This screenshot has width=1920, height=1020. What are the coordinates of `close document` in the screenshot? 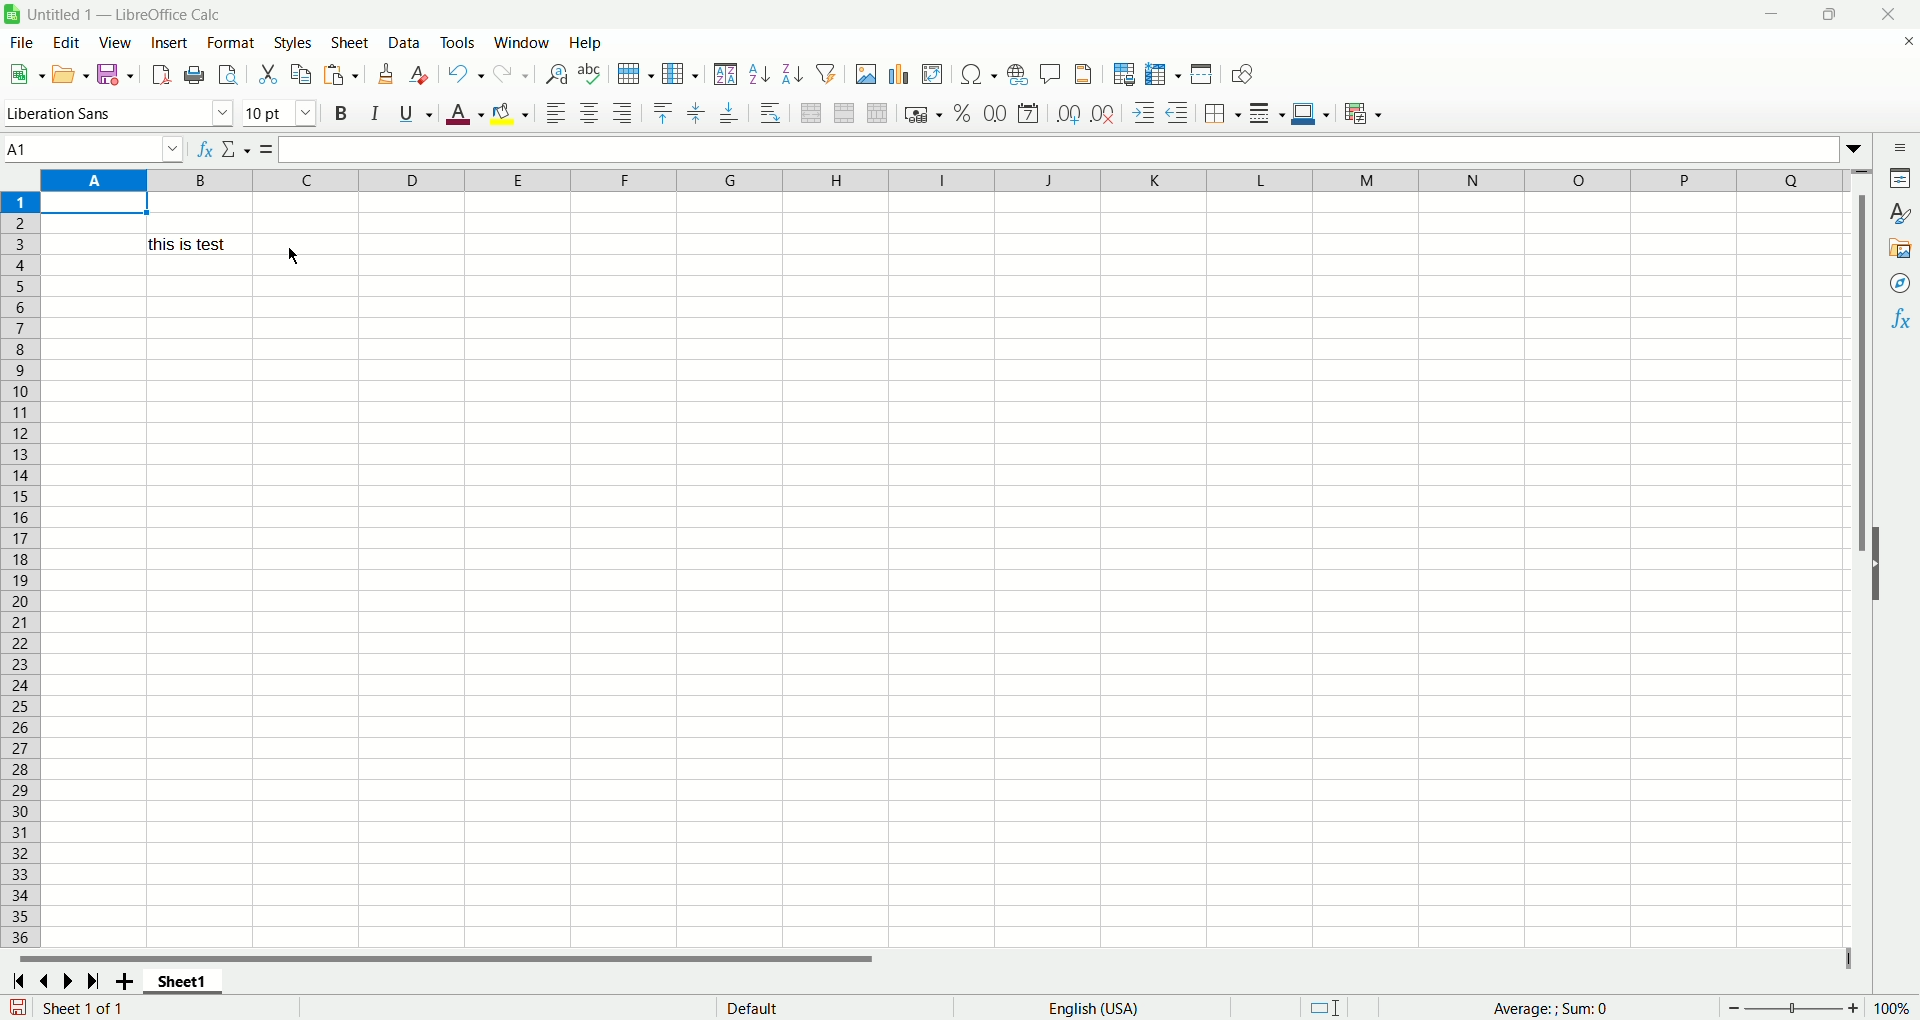 It's located at (1908, 44).